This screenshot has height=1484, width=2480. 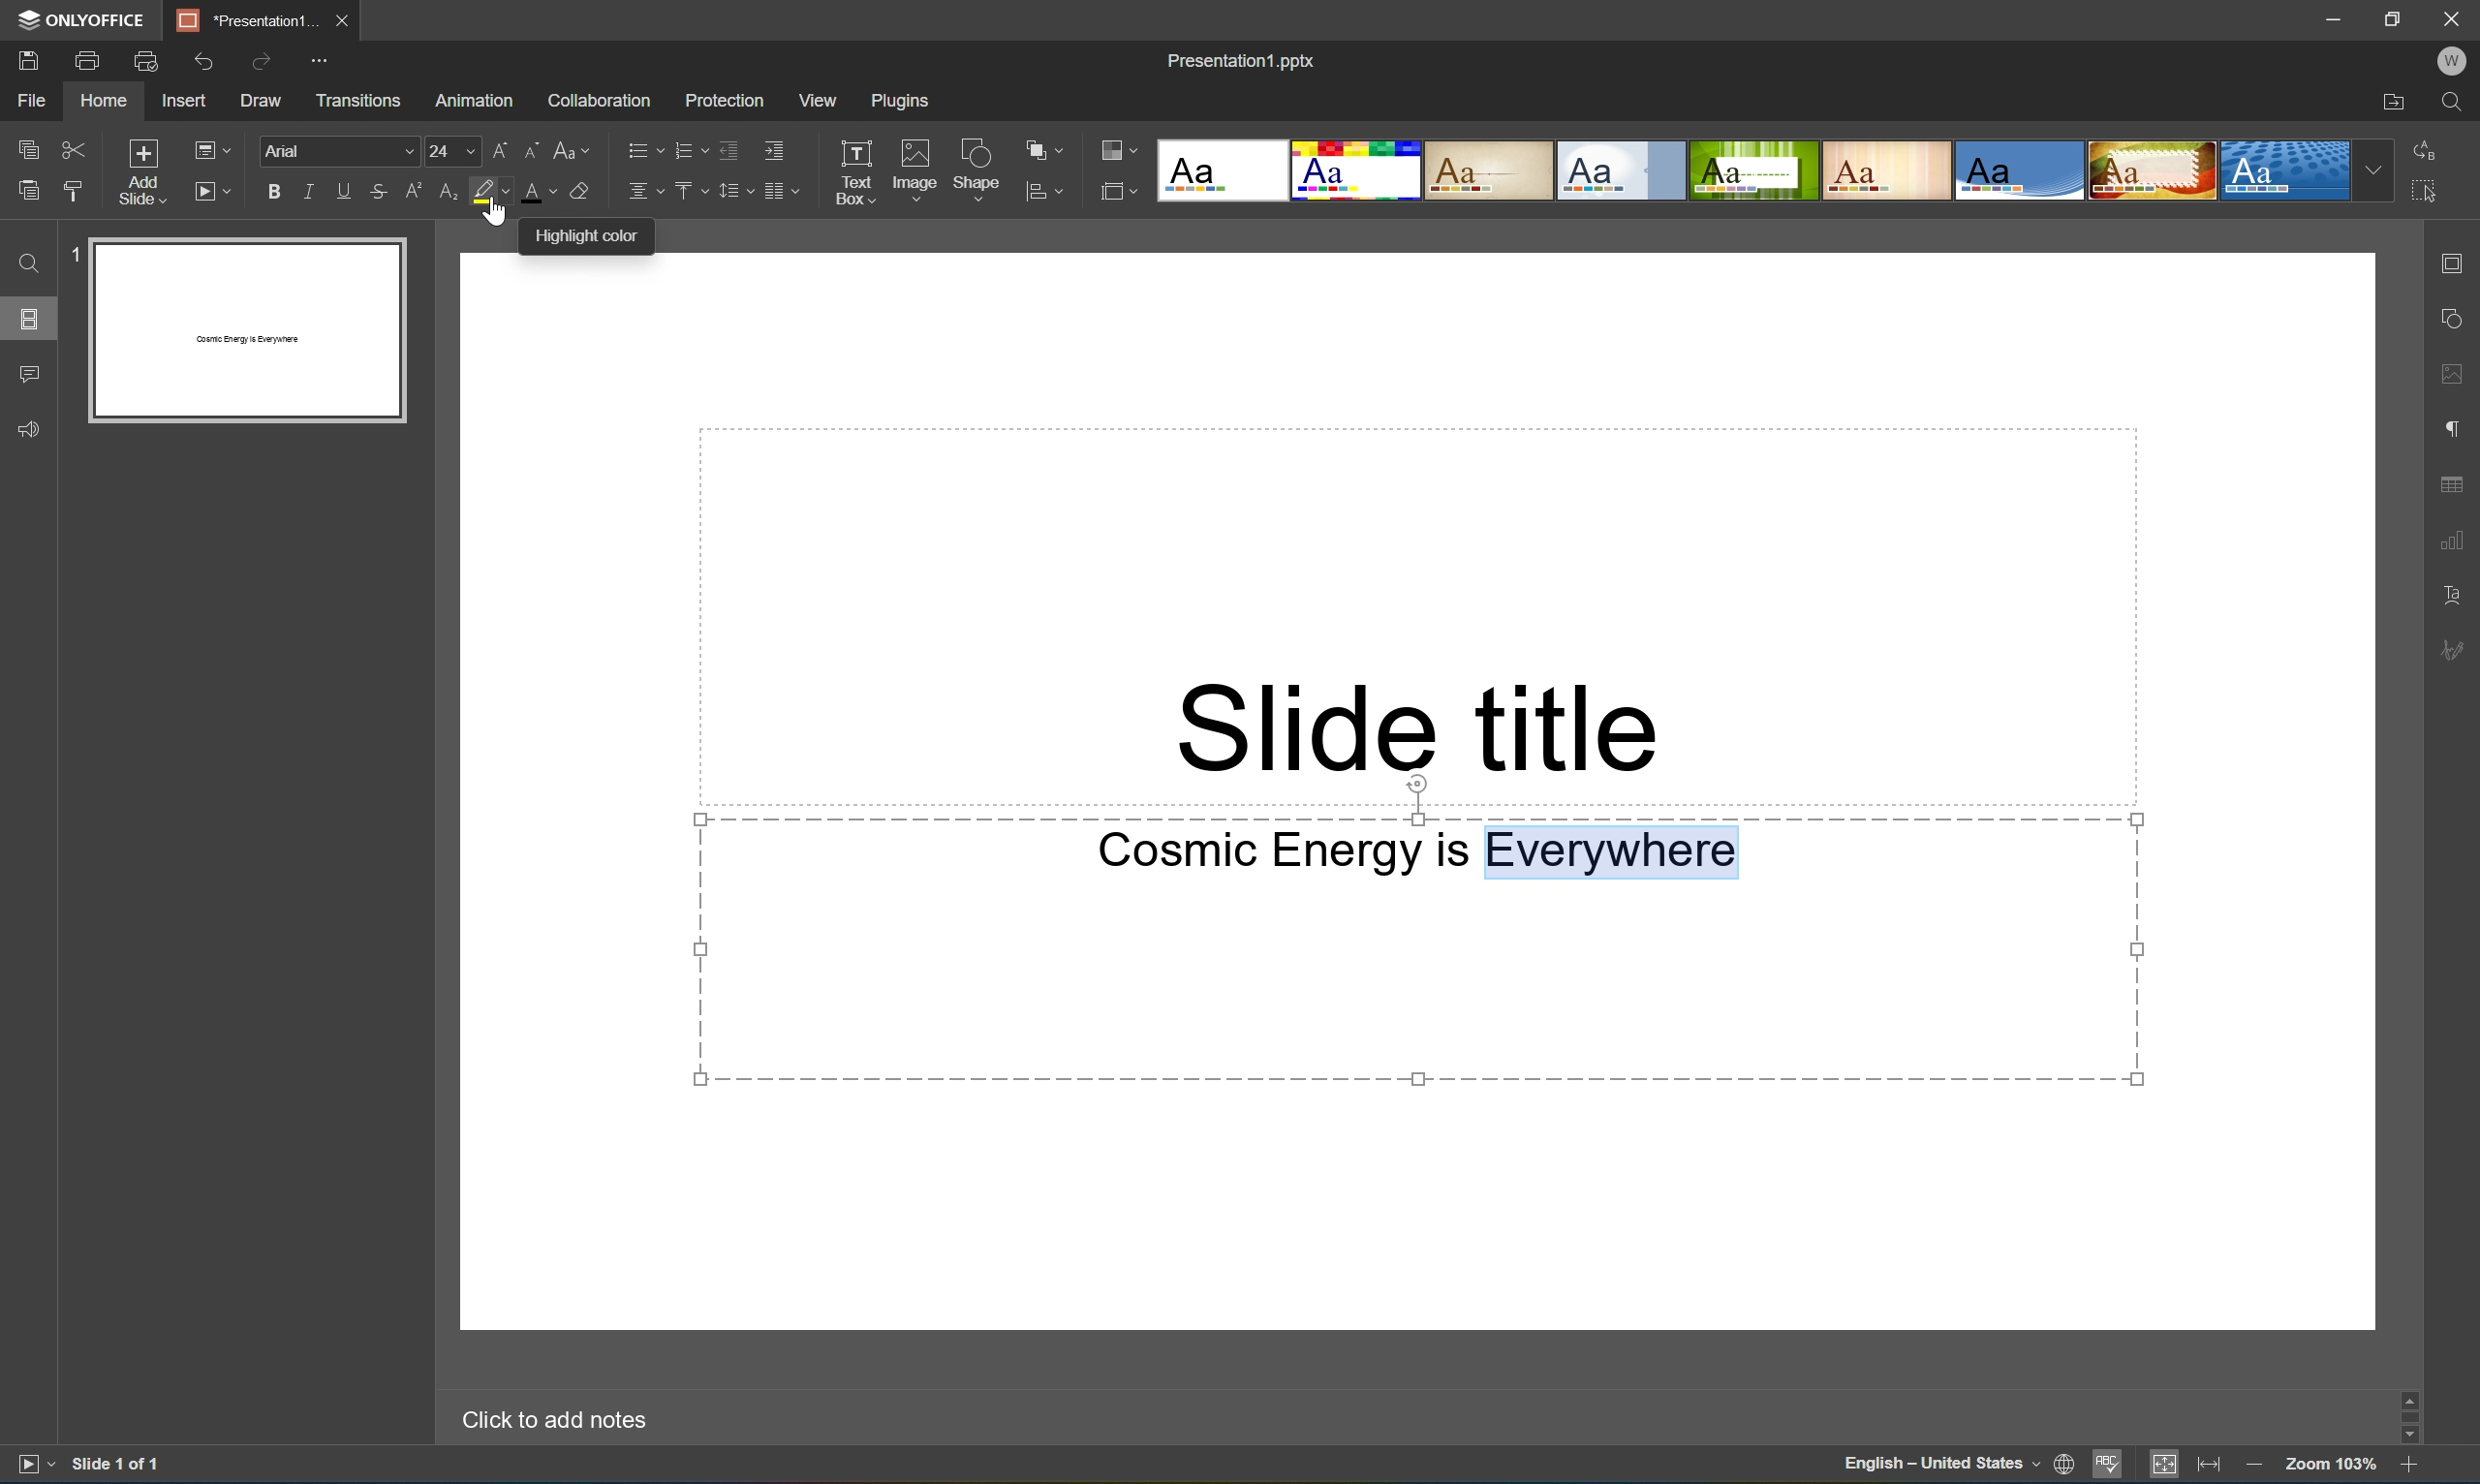 I want to click on Slides, so click(x=32, y=315).